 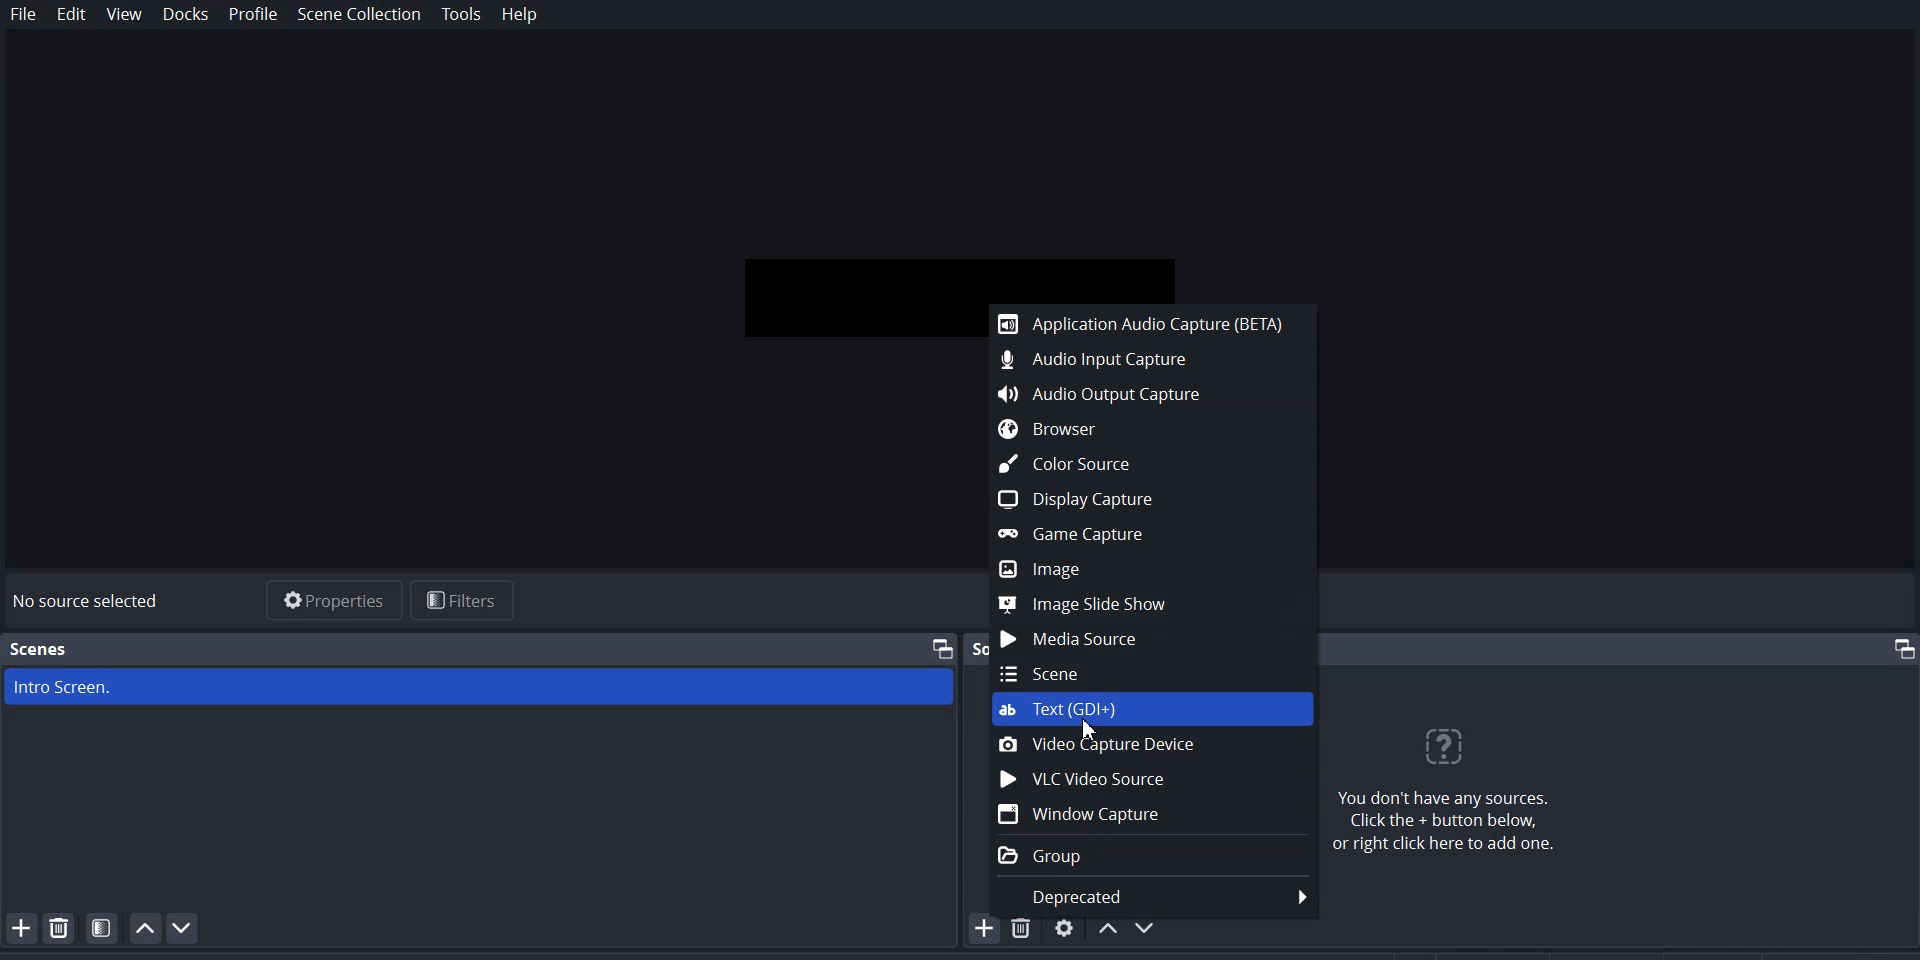 What do you see at coordinates (1153, 711) in the screenshot?
I see `Text GD+` at bounding box center [1153, 711].